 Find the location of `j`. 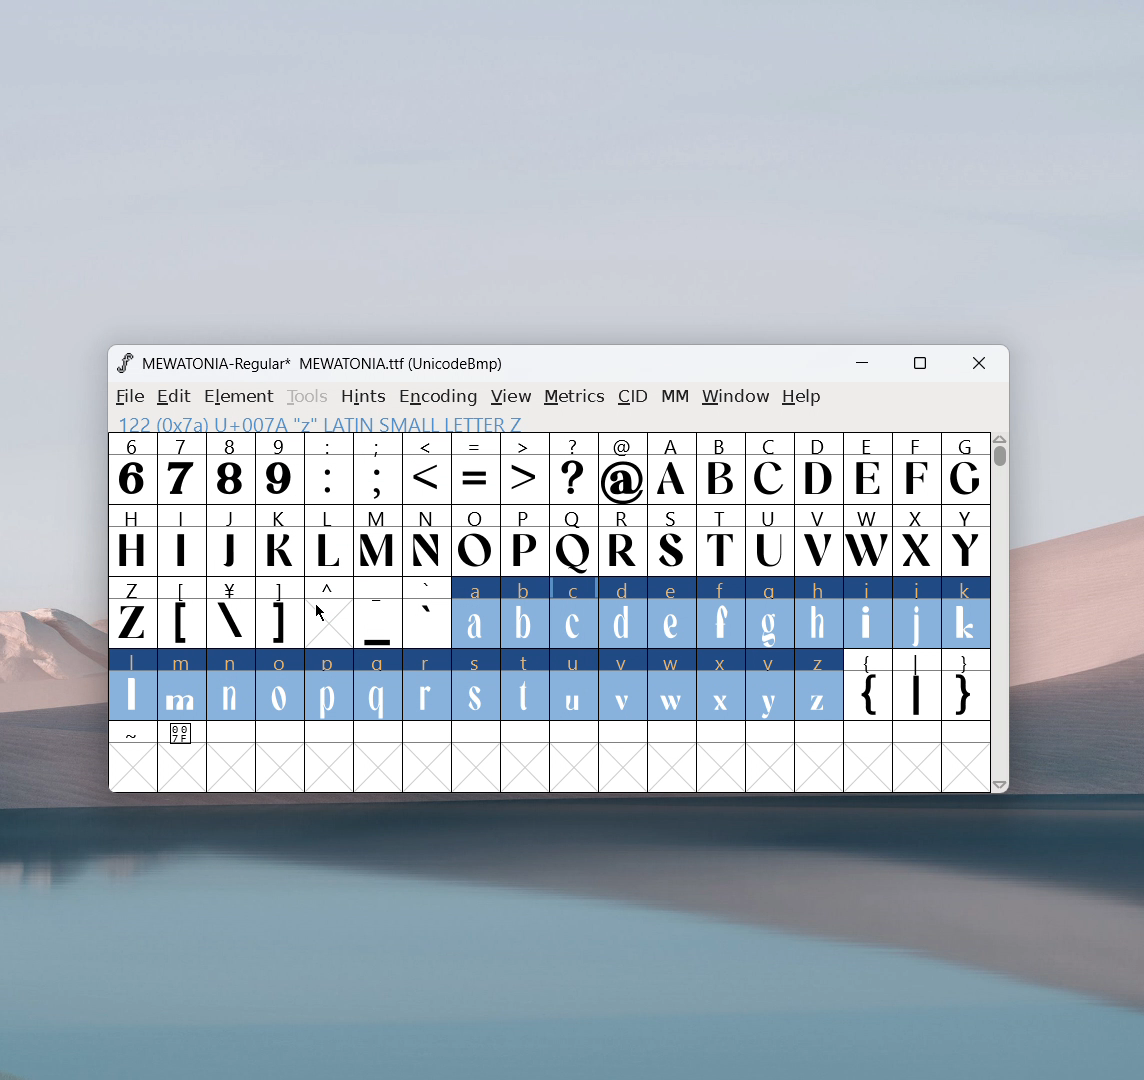

j is located at coordinates (918, 613).